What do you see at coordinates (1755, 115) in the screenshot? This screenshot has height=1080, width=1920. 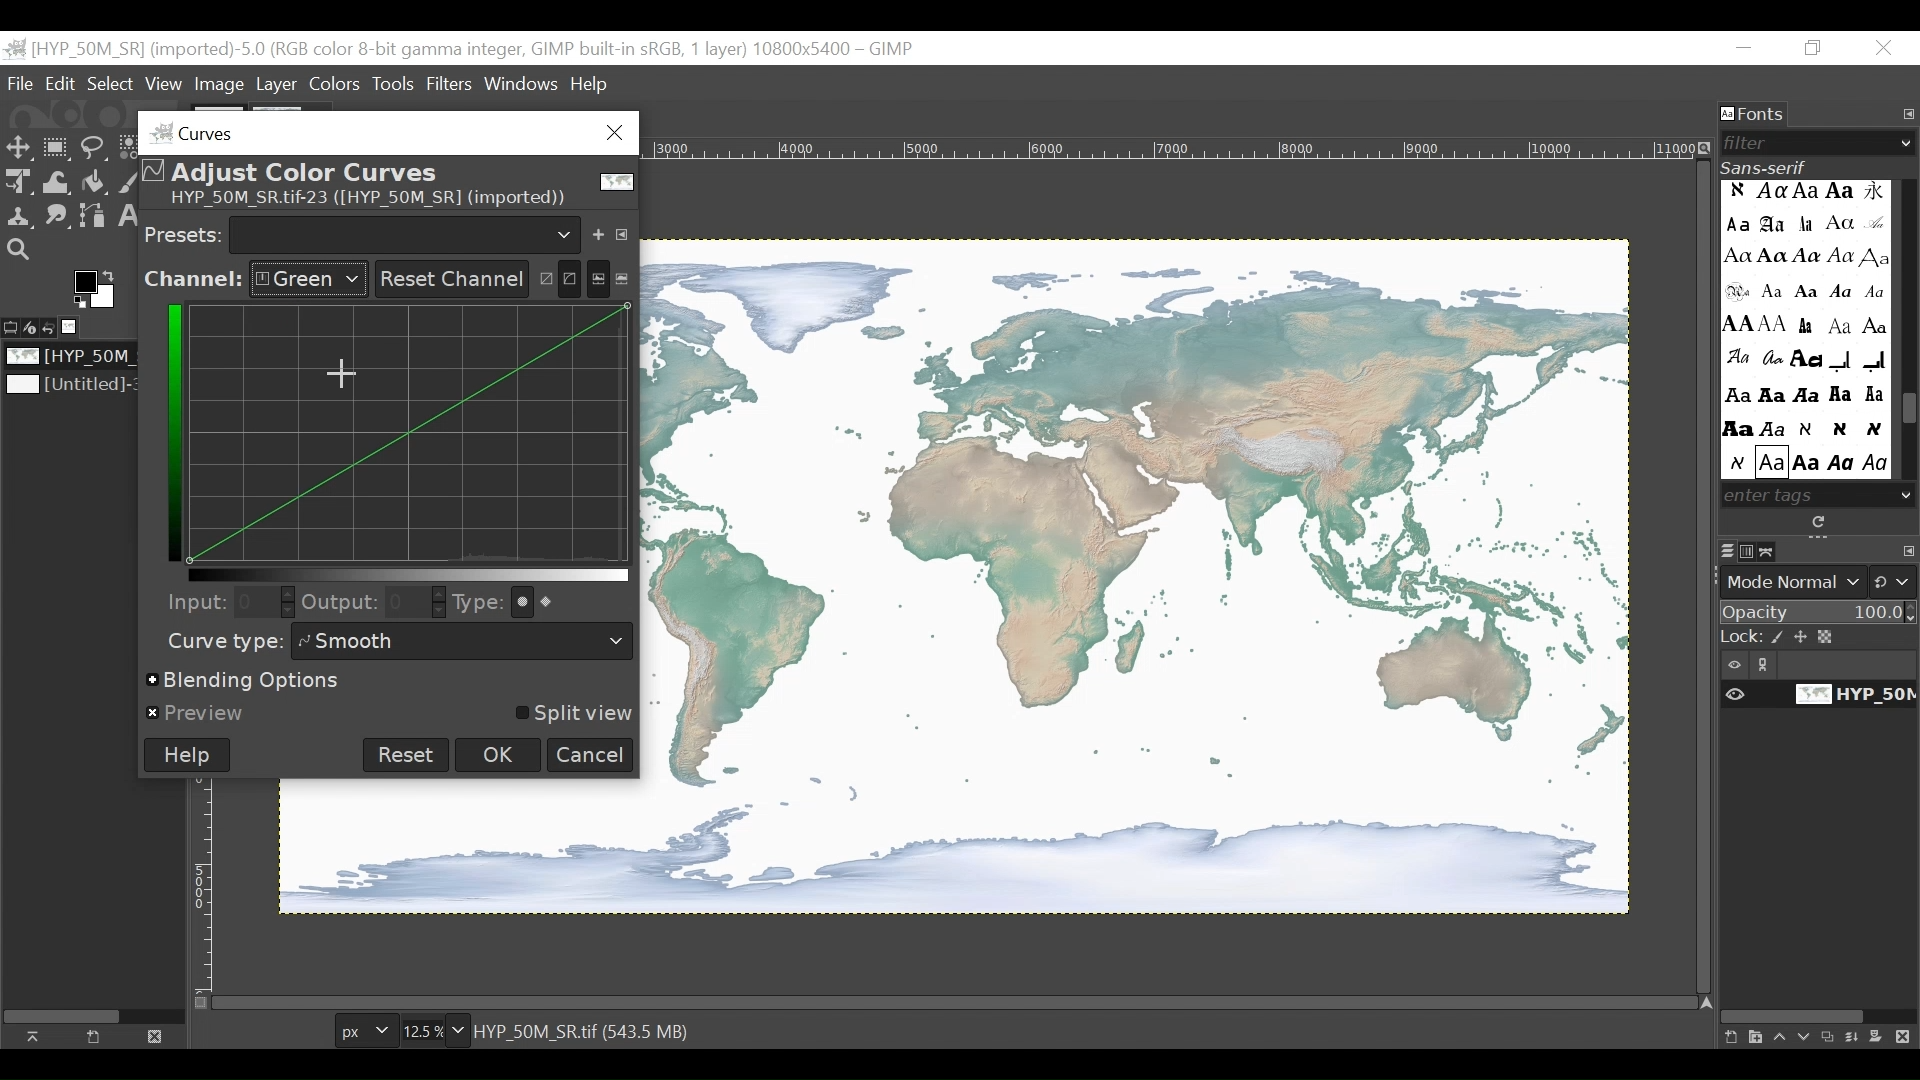 I see `Fonts` at bounding box center [1755, 115].